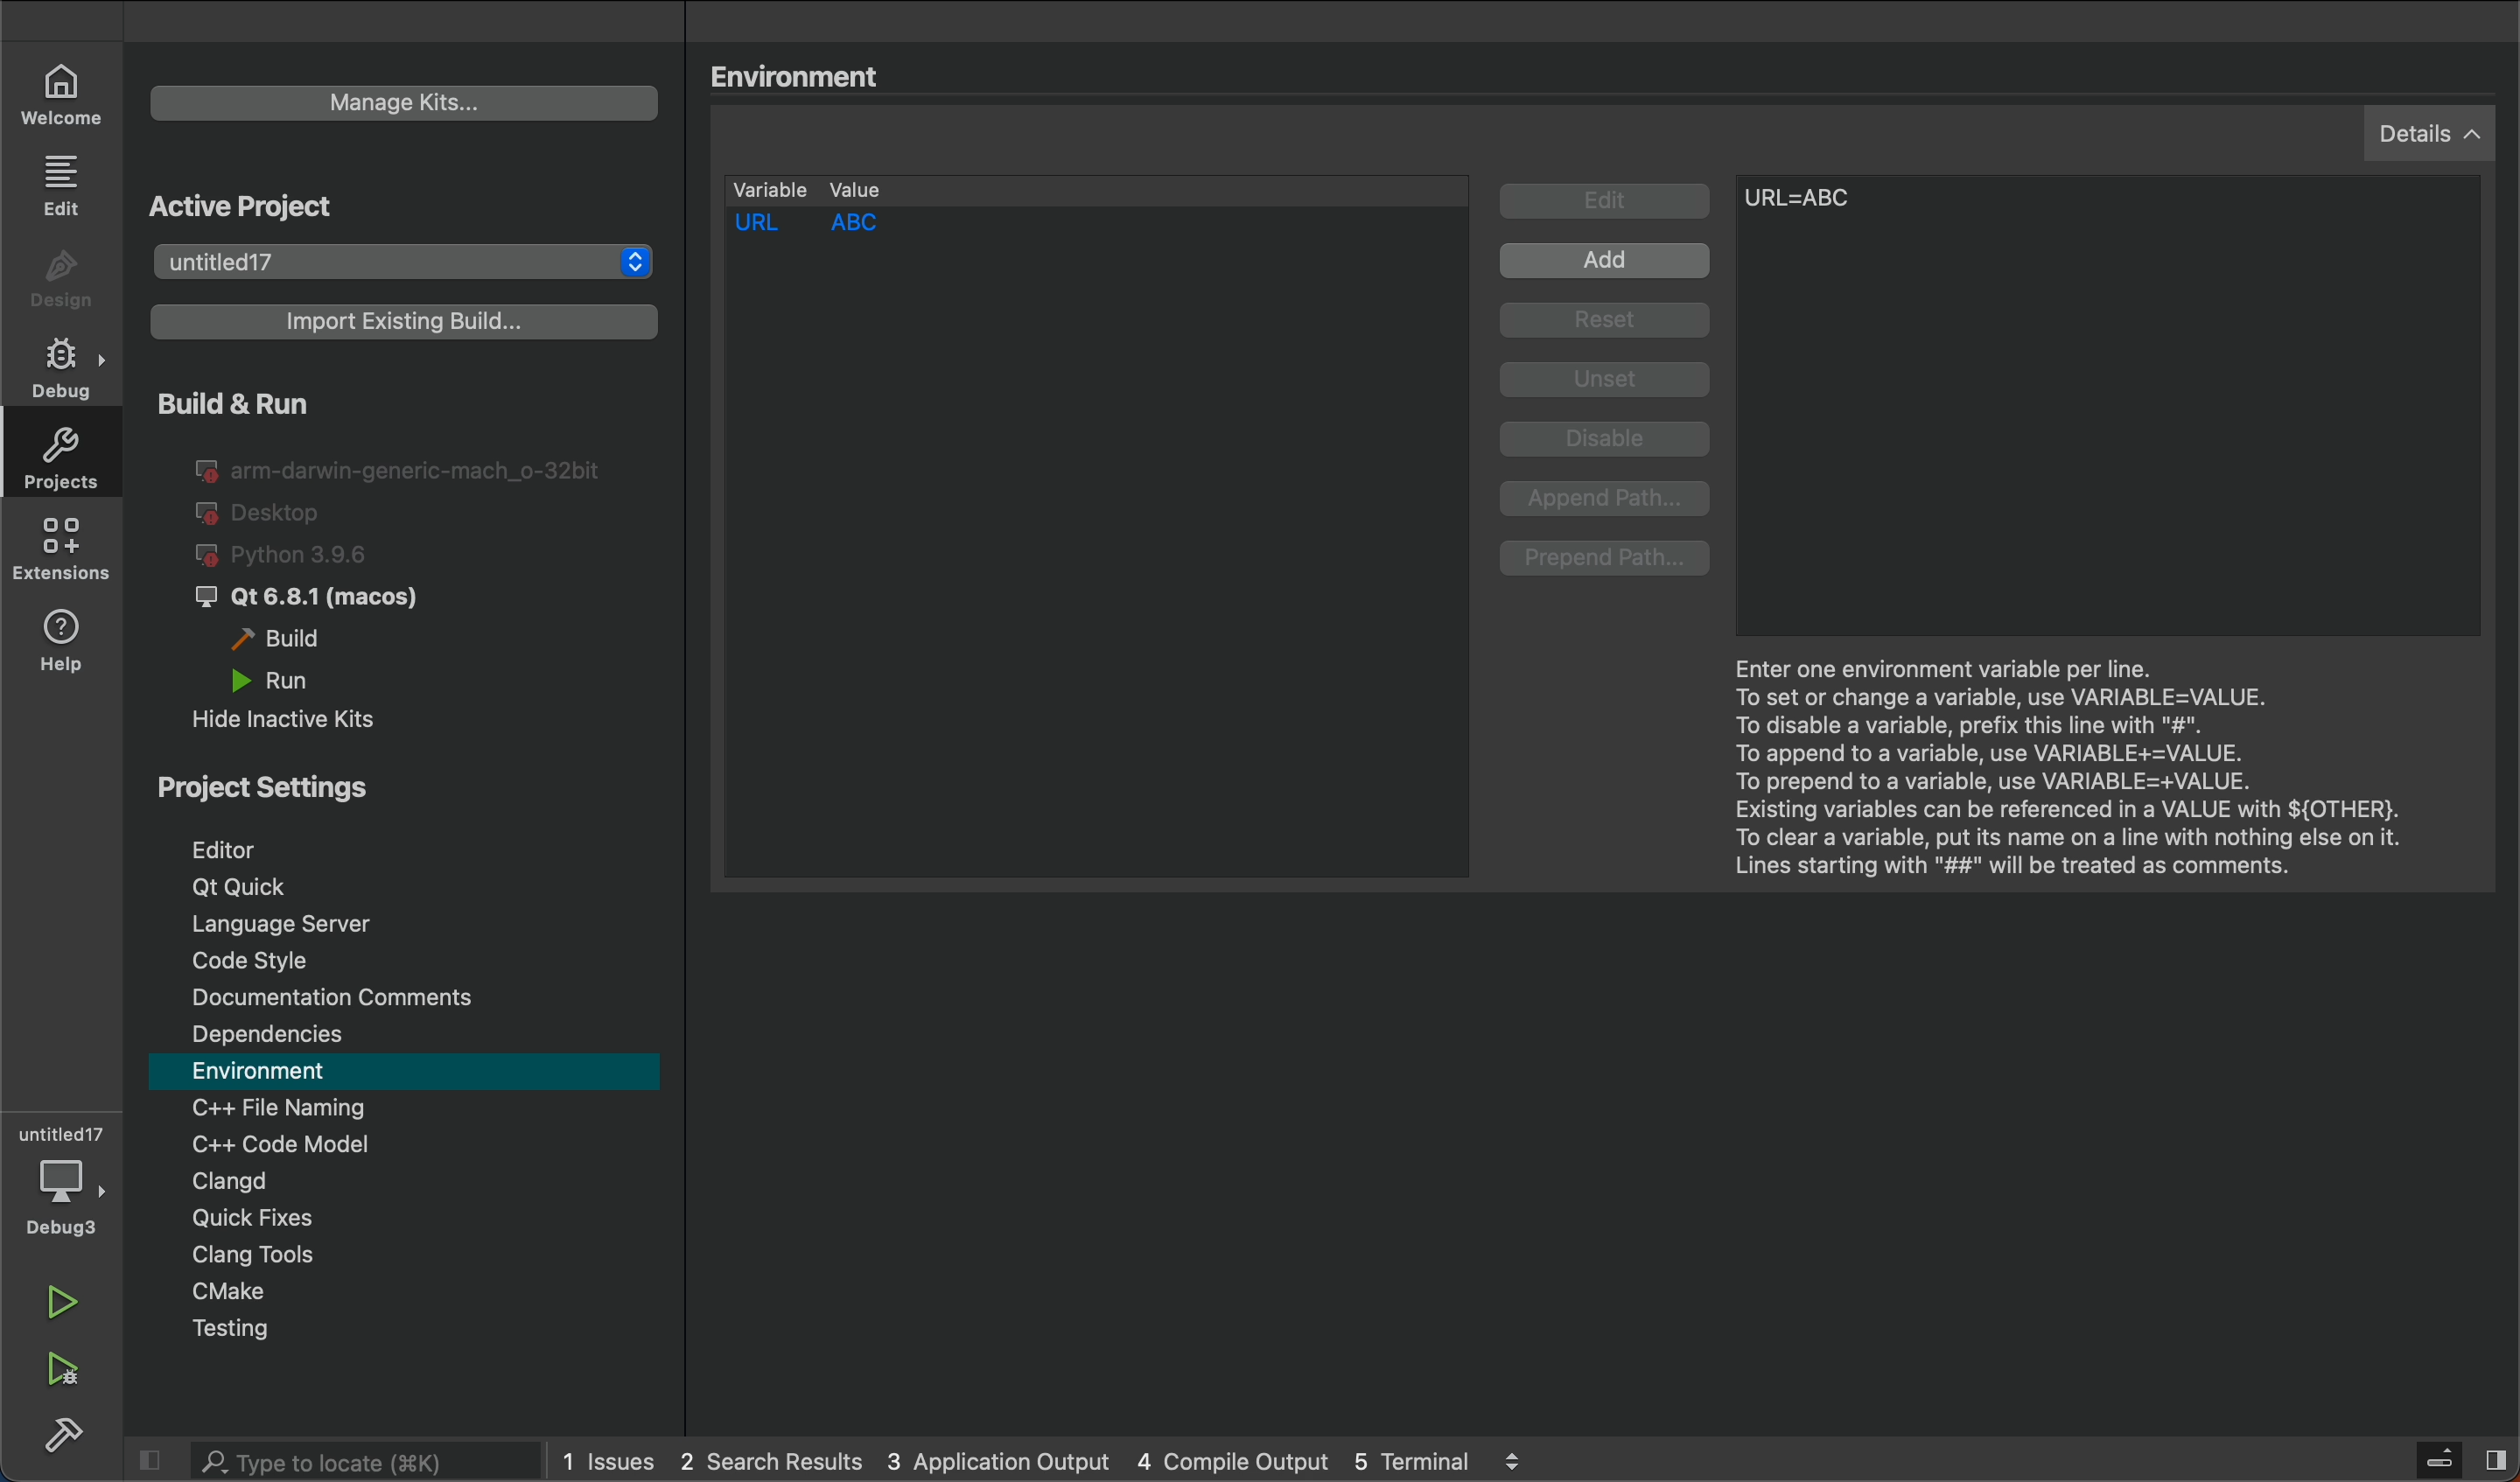 Image resolution: width=2520 pixels, height=1482 pixels. I want to click on Enter one environment.., so click(2079, 757).